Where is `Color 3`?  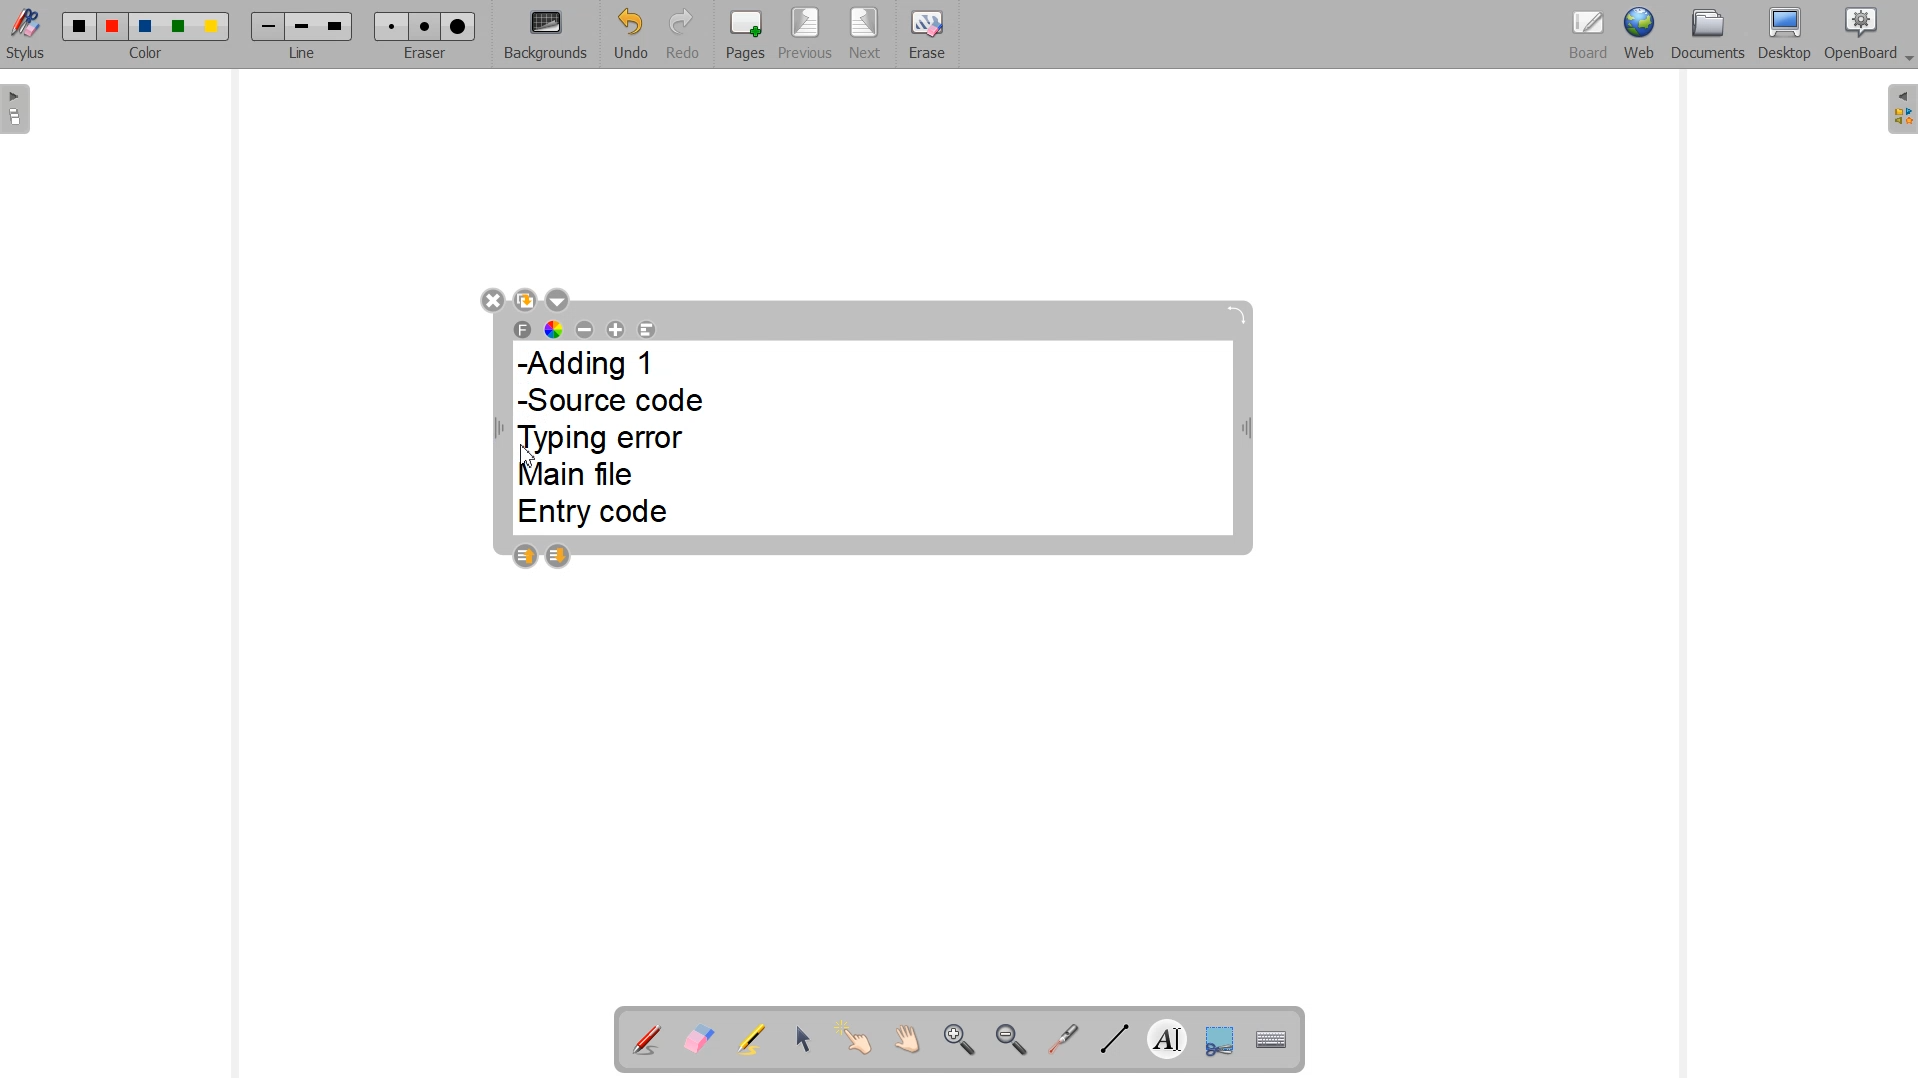 Color 3 is located at coordinates (145, 27).